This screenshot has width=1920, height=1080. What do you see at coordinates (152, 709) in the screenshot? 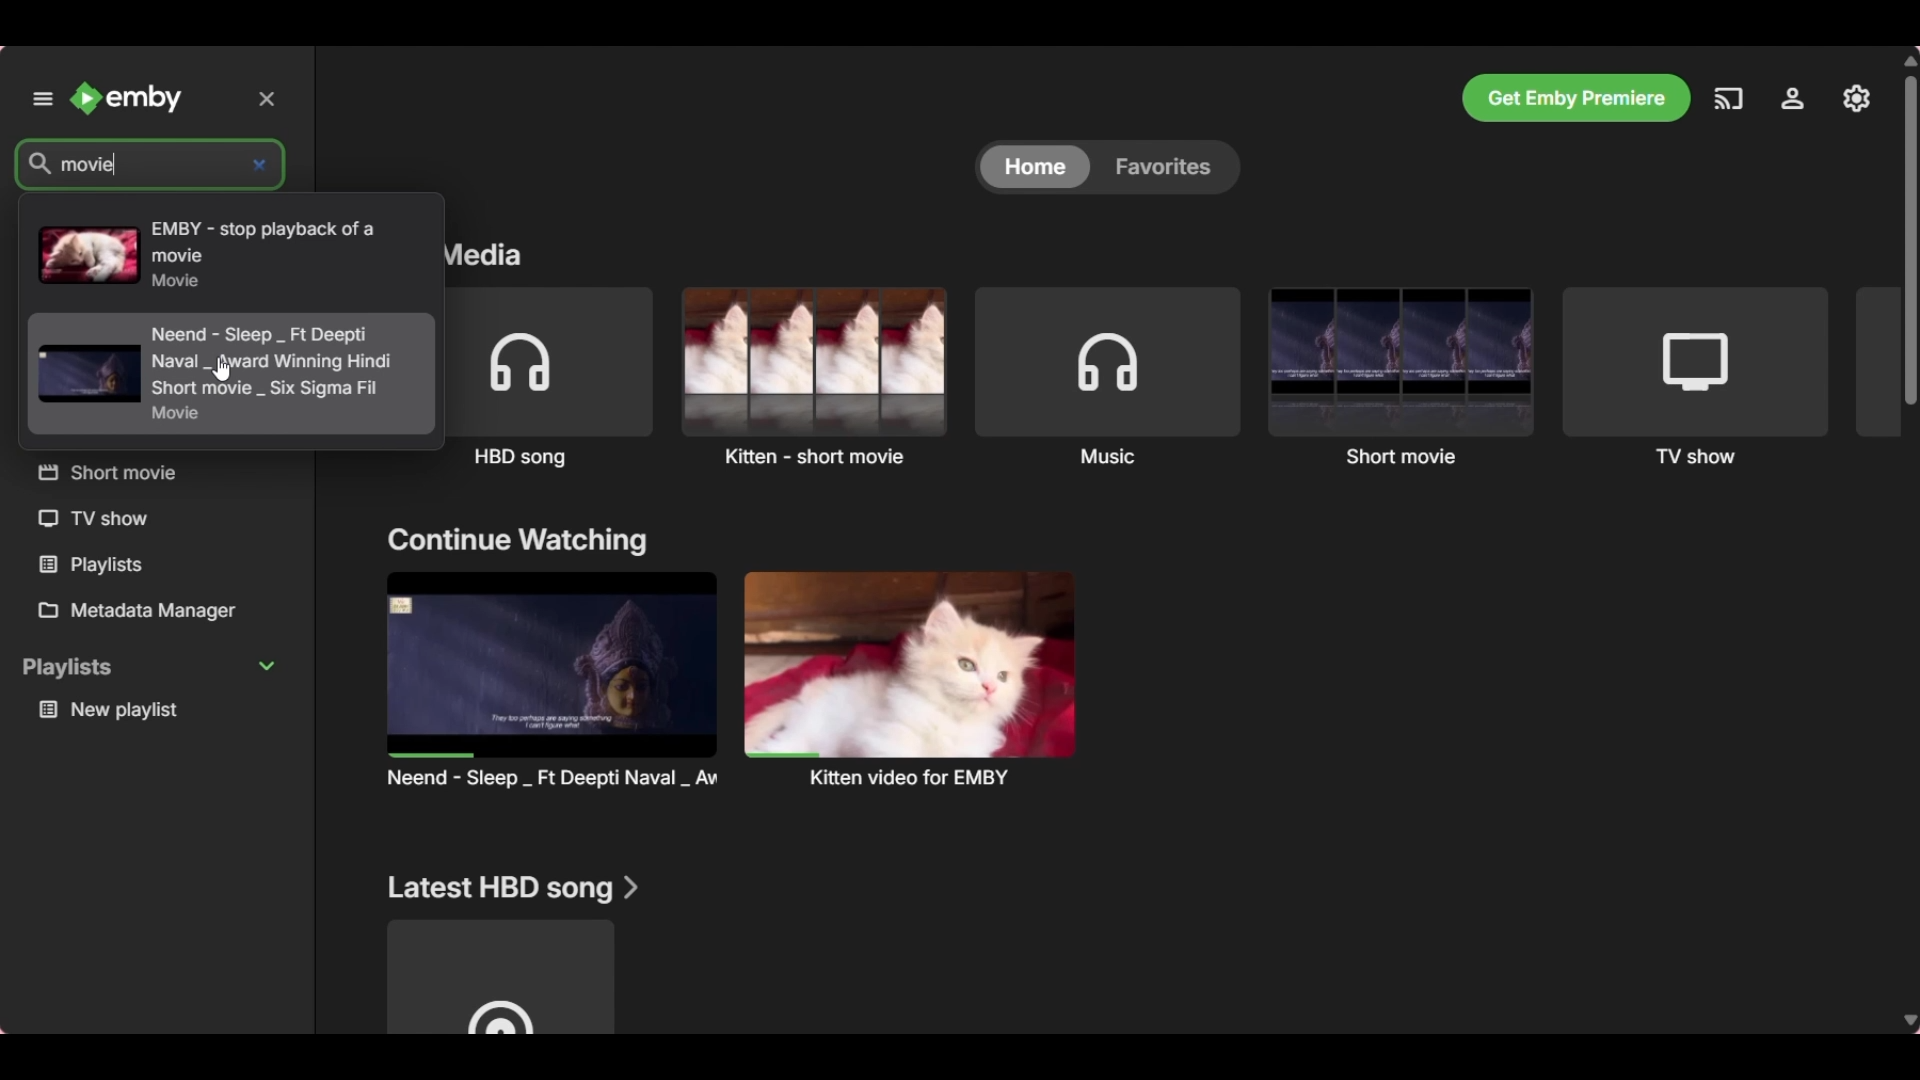
I see `Playlist under Playlists section` at bounding box center [152, 709].